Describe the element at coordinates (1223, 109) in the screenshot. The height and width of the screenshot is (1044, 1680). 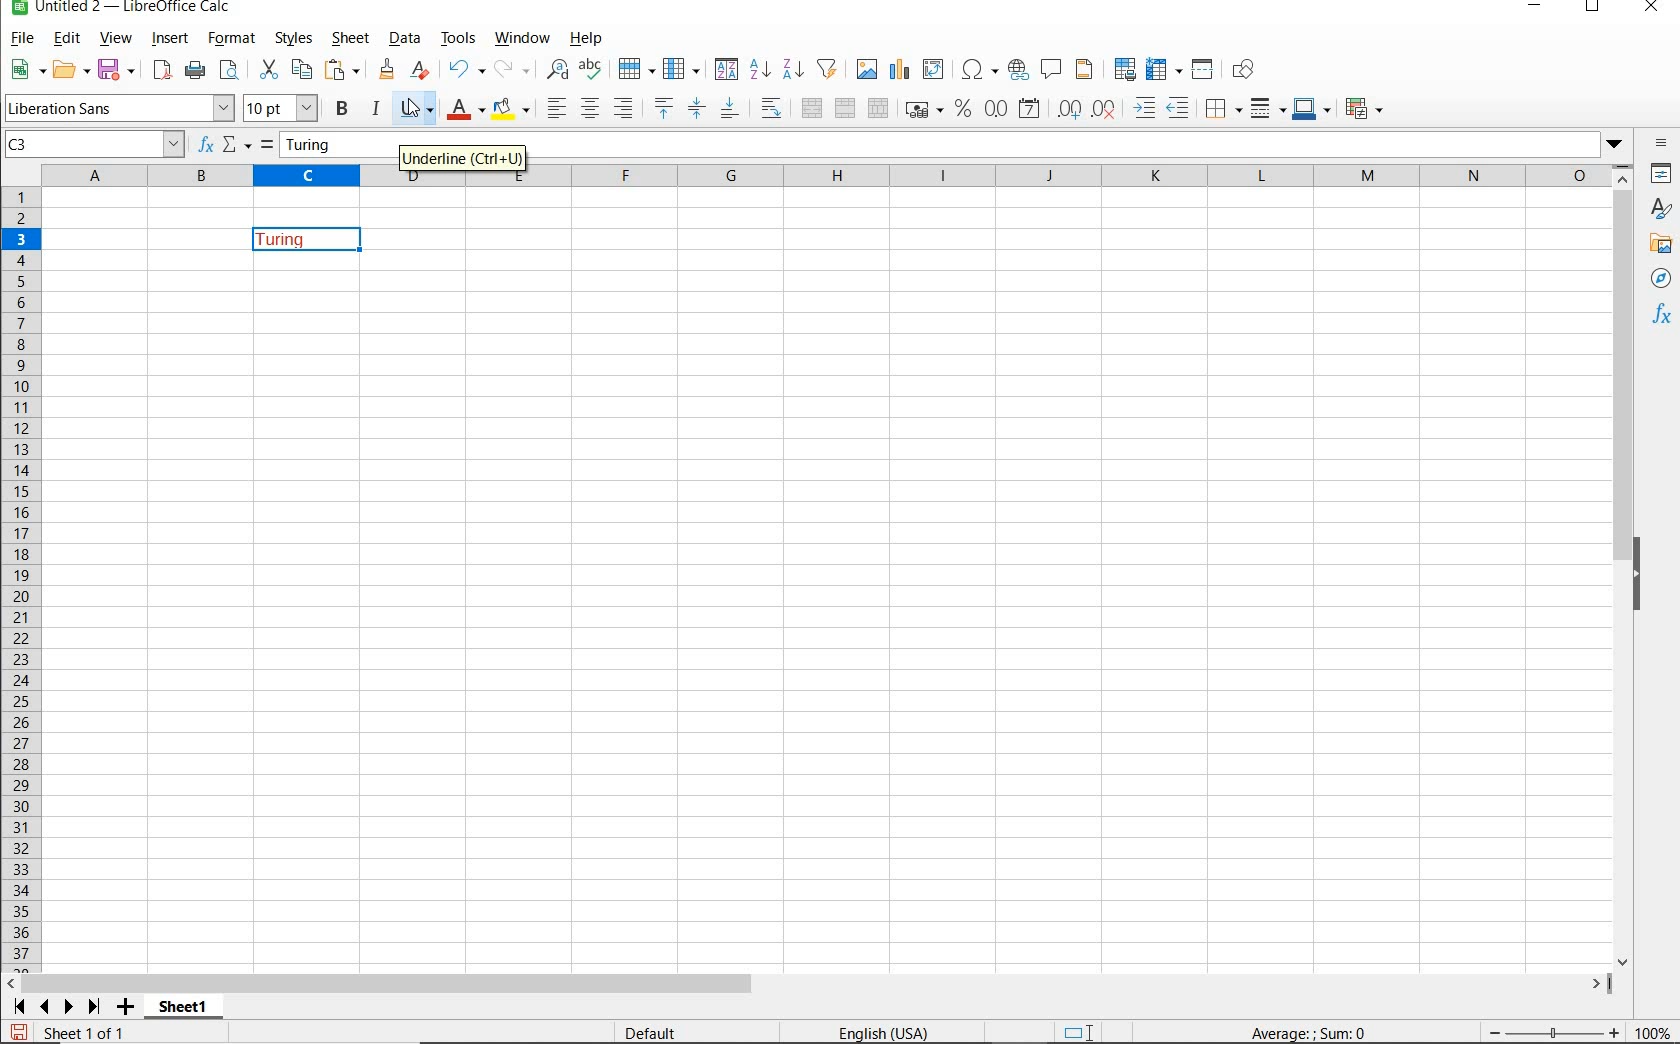
I see `BORDERS` at that location.